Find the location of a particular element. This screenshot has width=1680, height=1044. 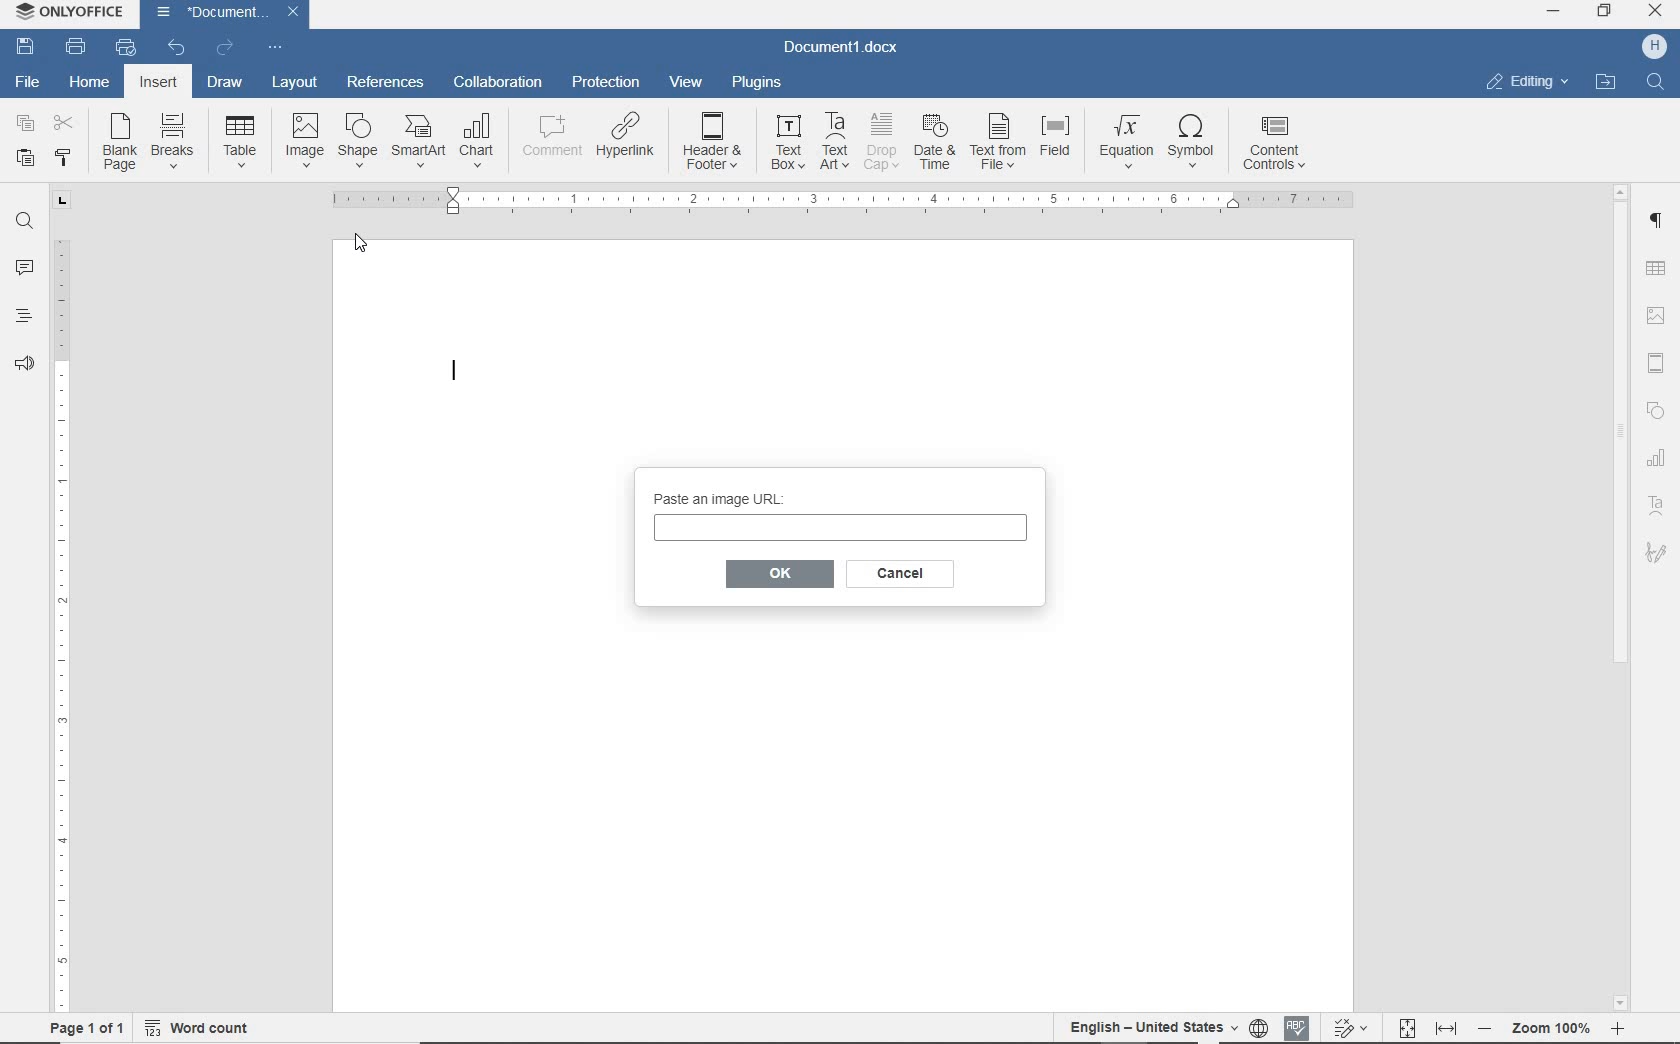

equation is located at coordinates (1125, 139).